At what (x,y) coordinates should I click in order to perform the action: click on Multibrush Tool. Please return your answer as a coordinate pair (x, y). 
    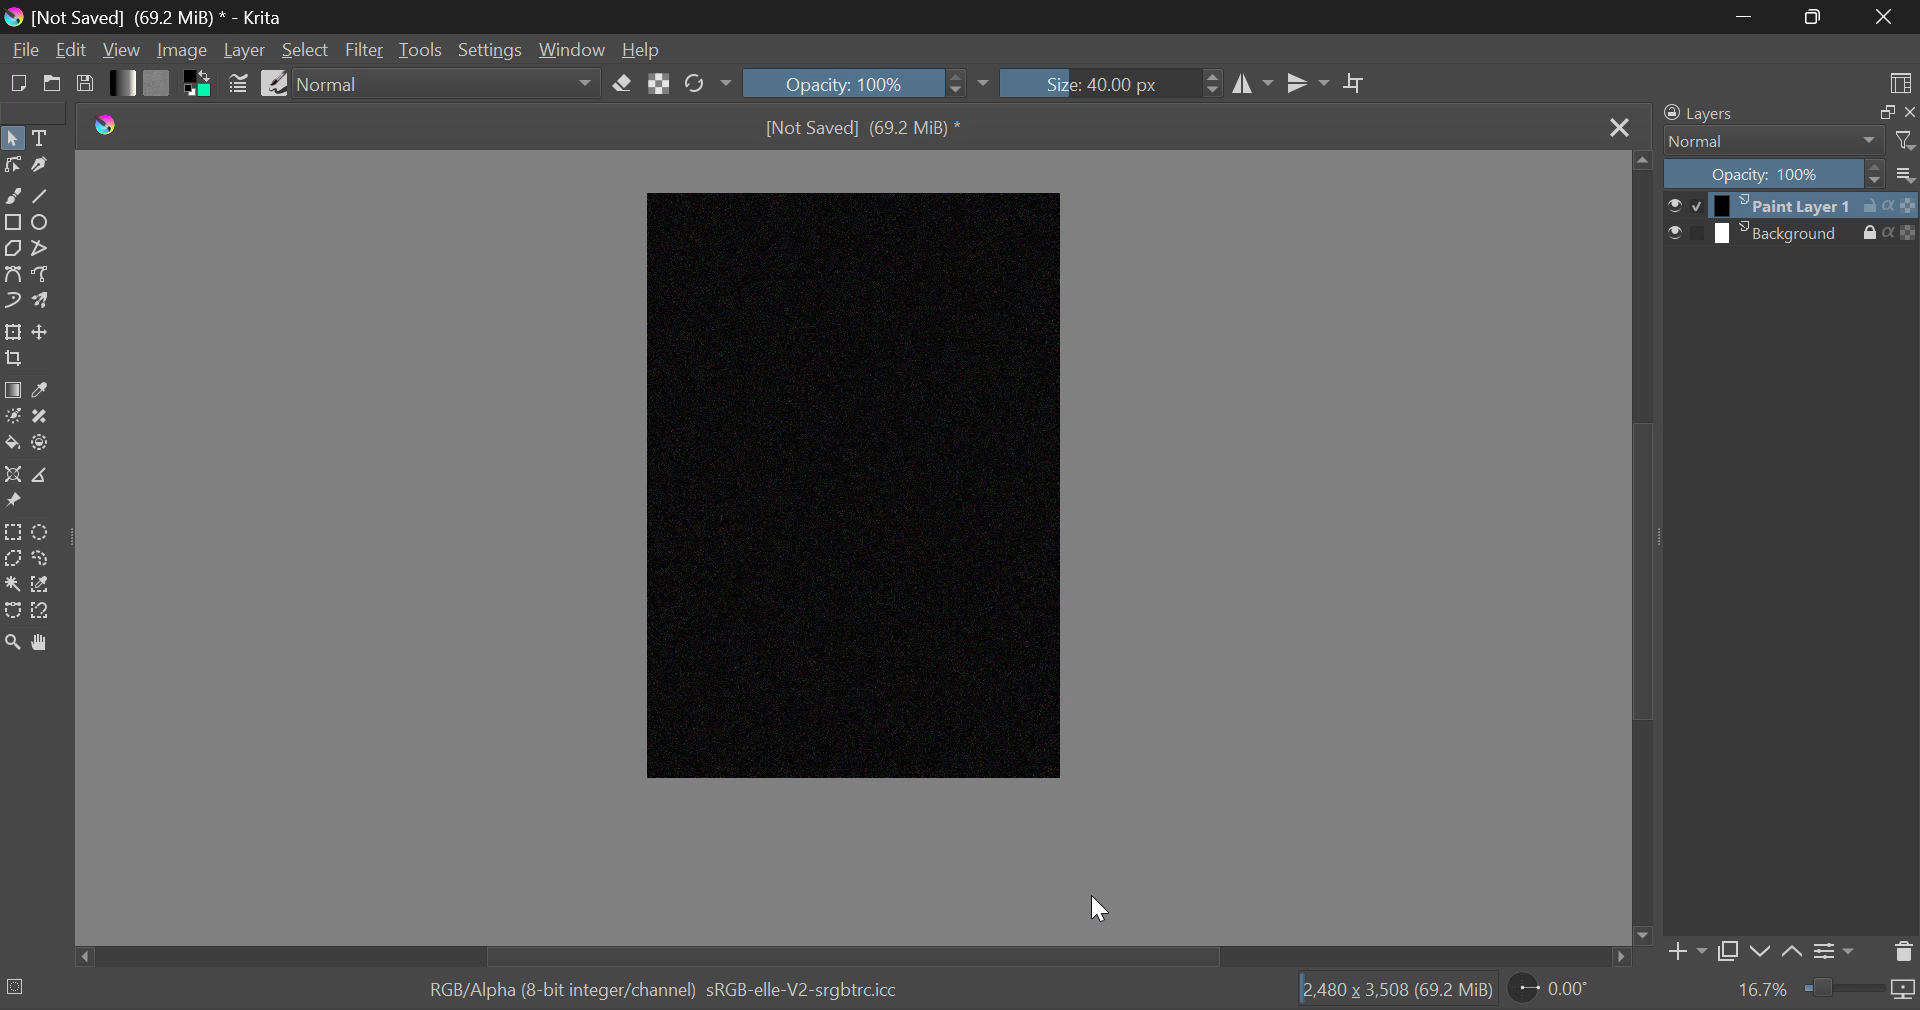
    Looking at the image, I should click on (41, 302).